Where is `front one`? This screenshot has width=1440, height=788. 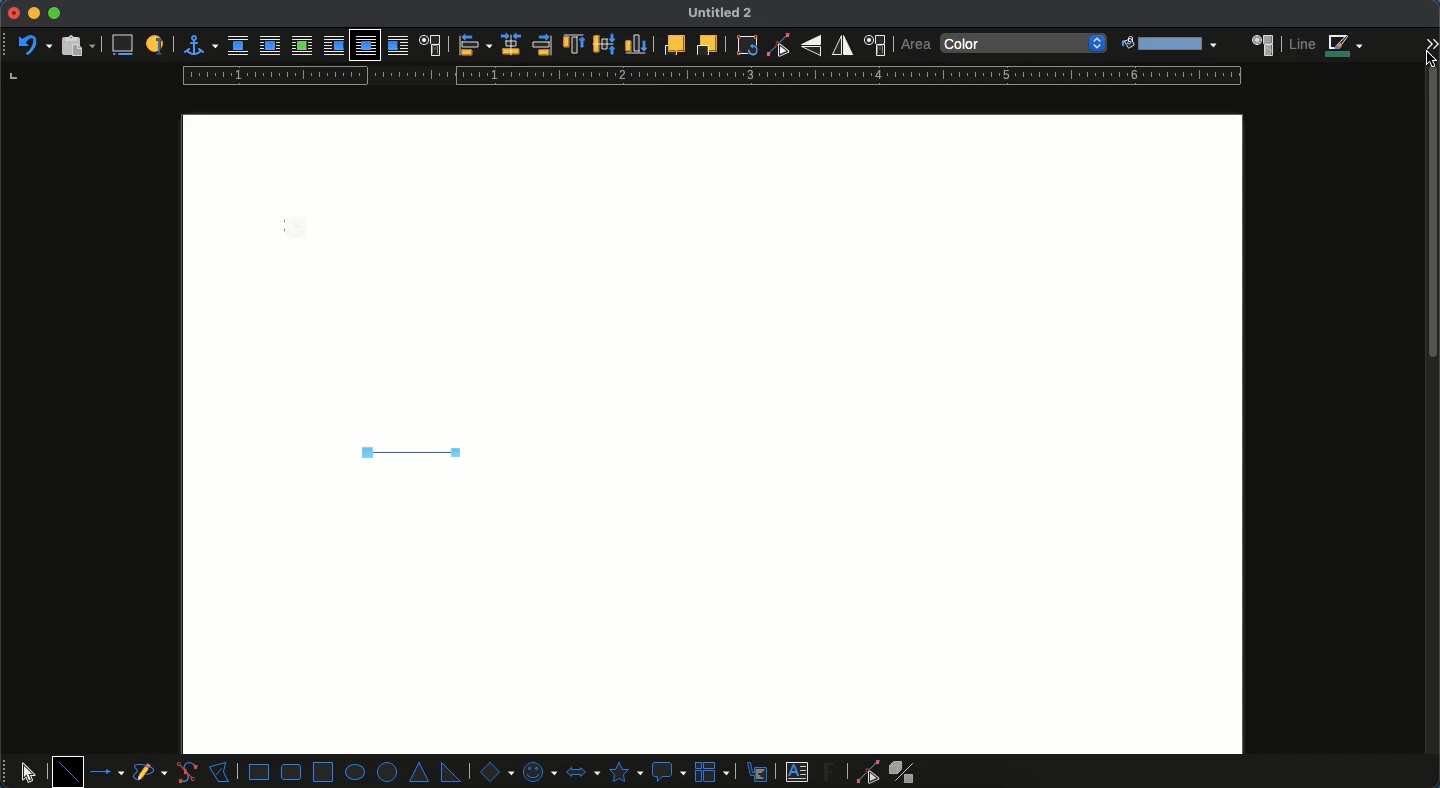 front one is located at coordinates (673, 44).